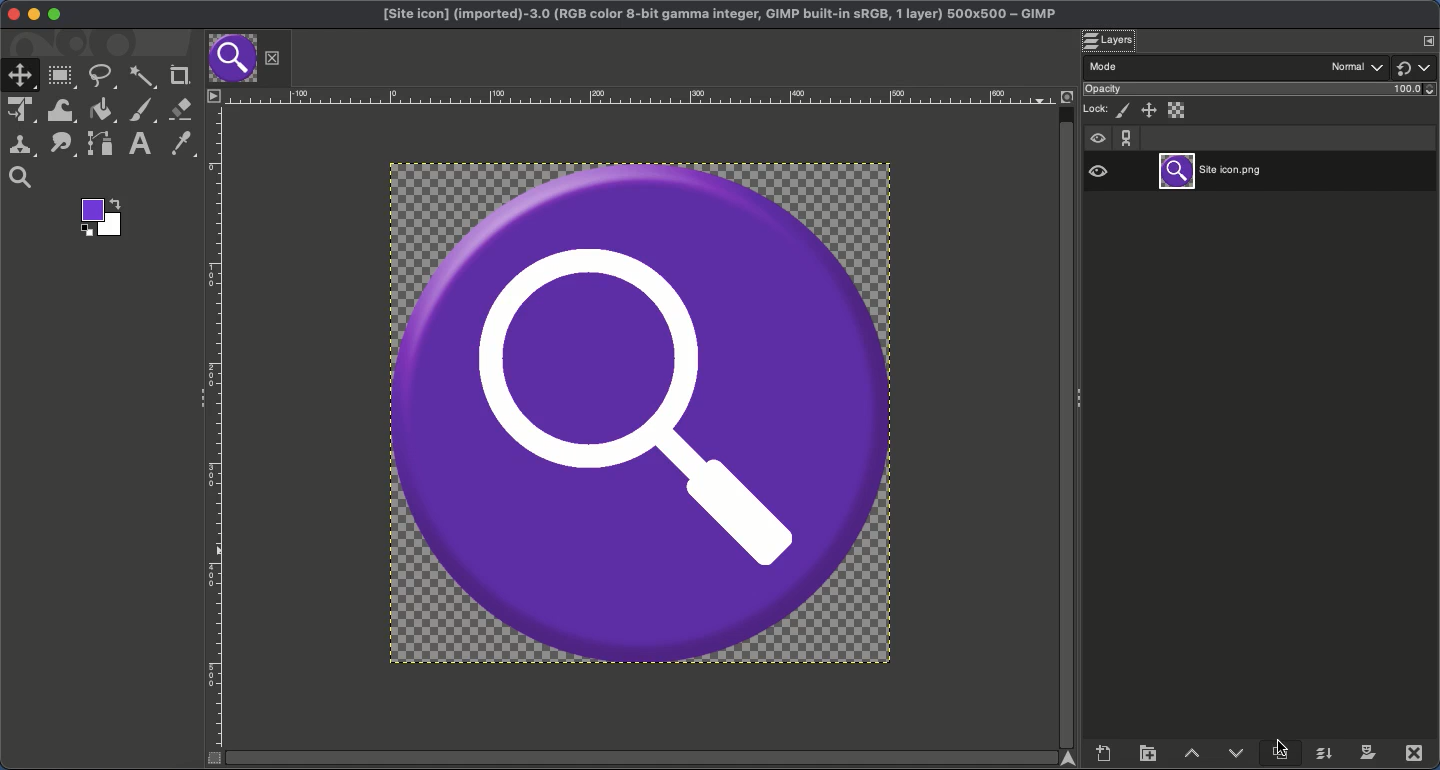 This screenshot has height=770, width=1440. What do you see at coordinates (23, 178) in the screenshot?
I see `Magnify` at bounding box center [23, 178].